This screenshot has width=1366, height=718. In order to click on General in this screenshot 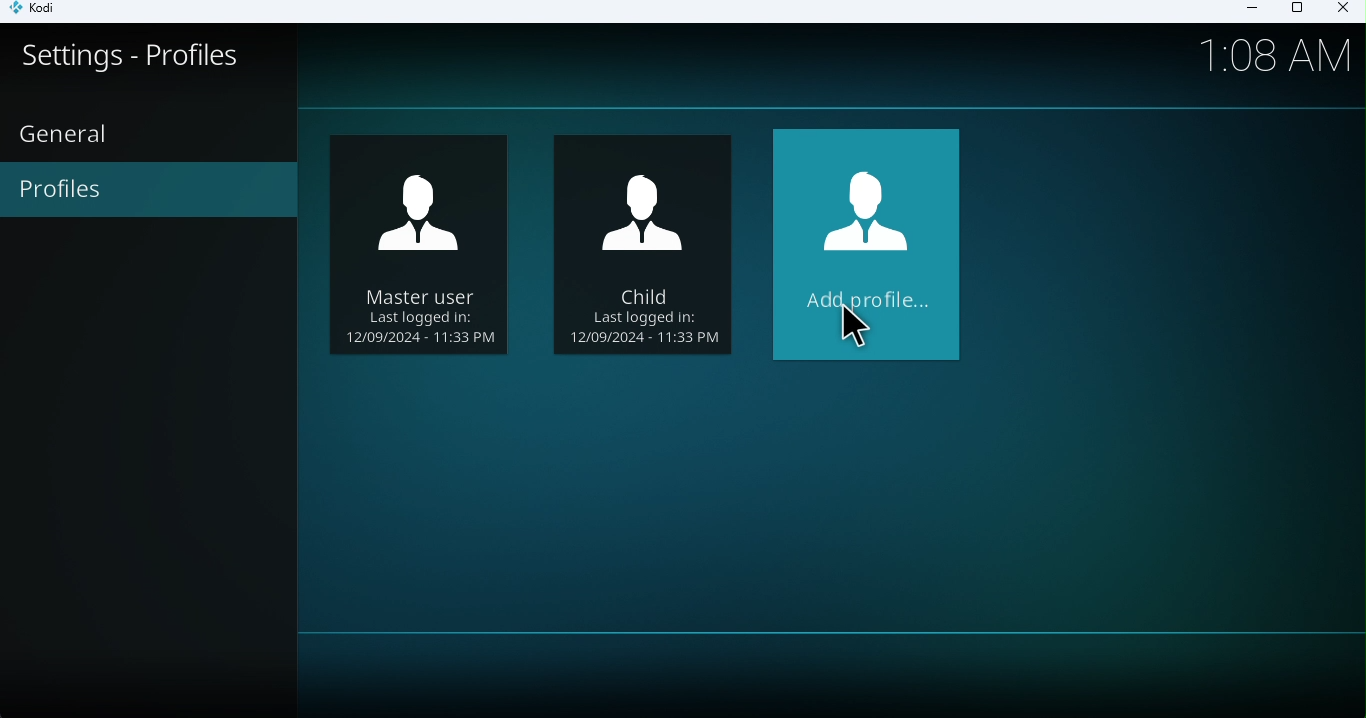, I will do `click(68, 133)`.